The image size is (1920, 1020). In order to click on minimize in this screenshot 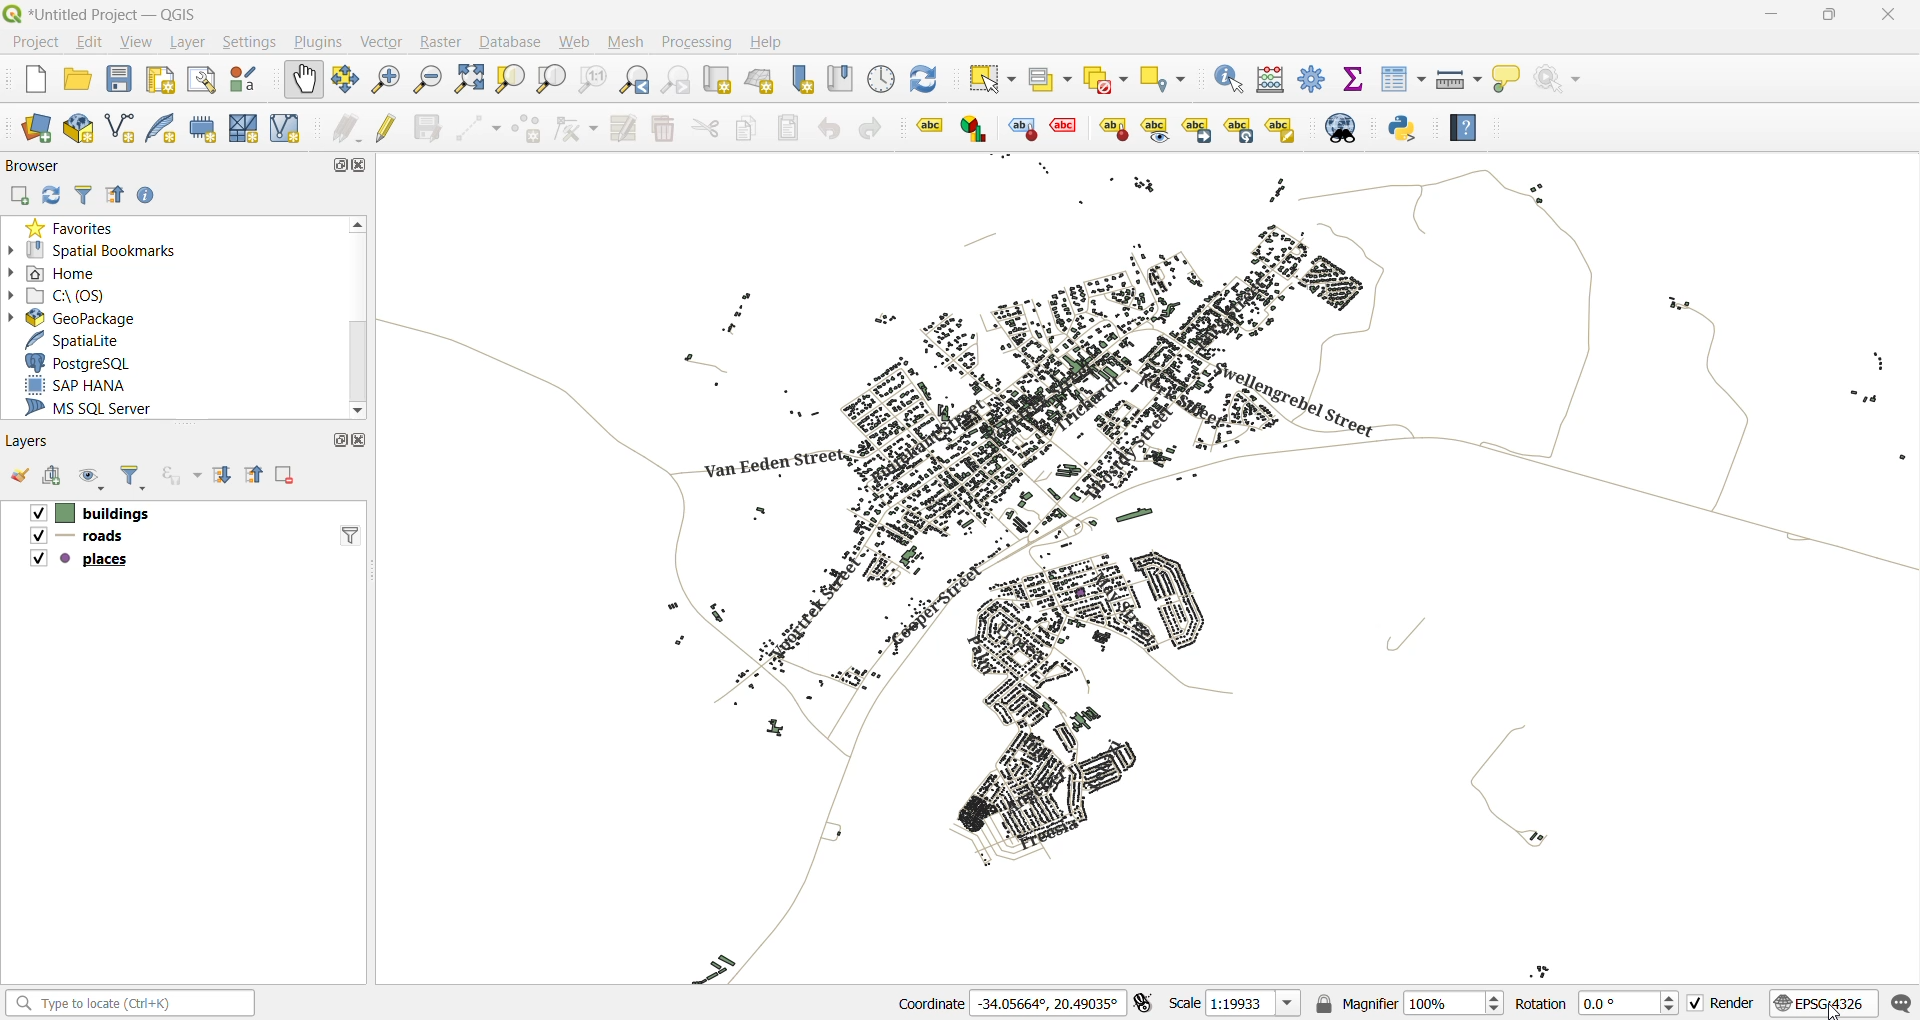, I will do `click(1768, 17)`.